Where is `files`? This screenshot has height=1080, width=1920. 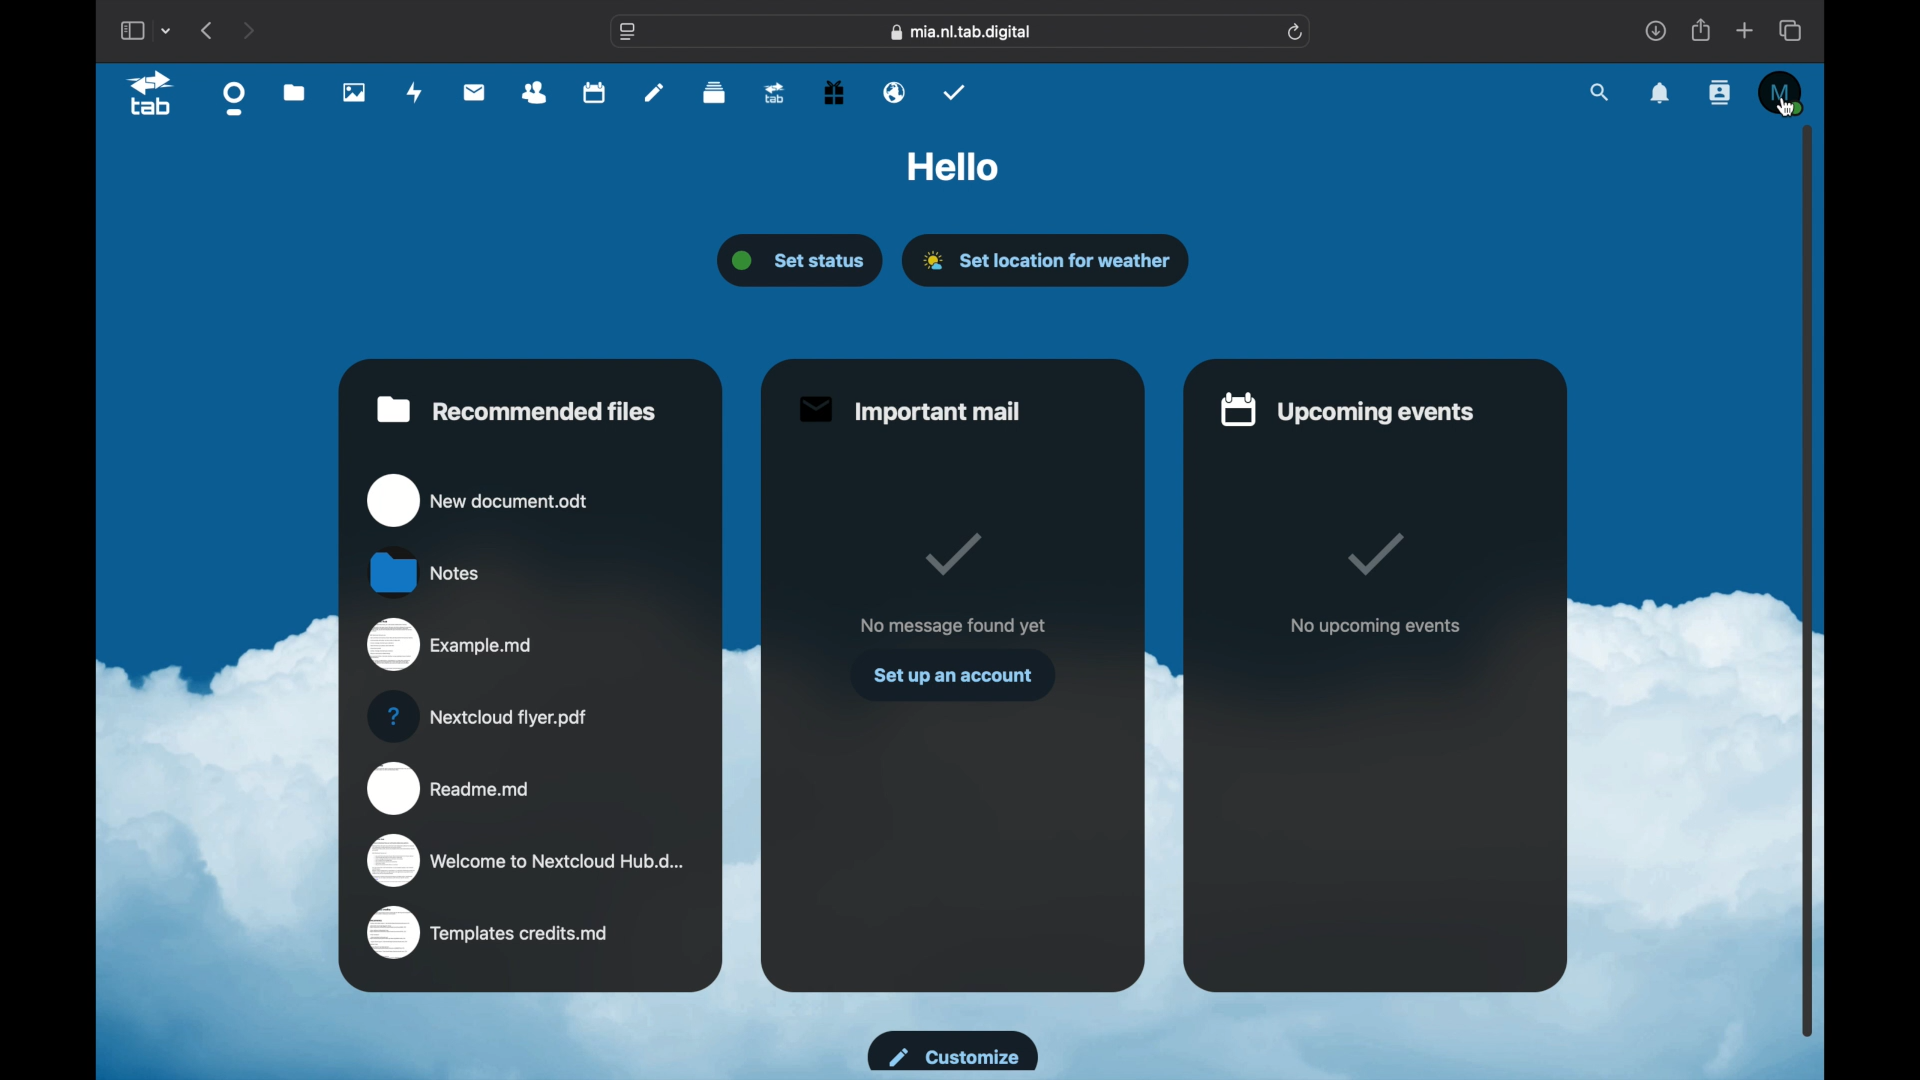 files is located at coordinates (294, 94).